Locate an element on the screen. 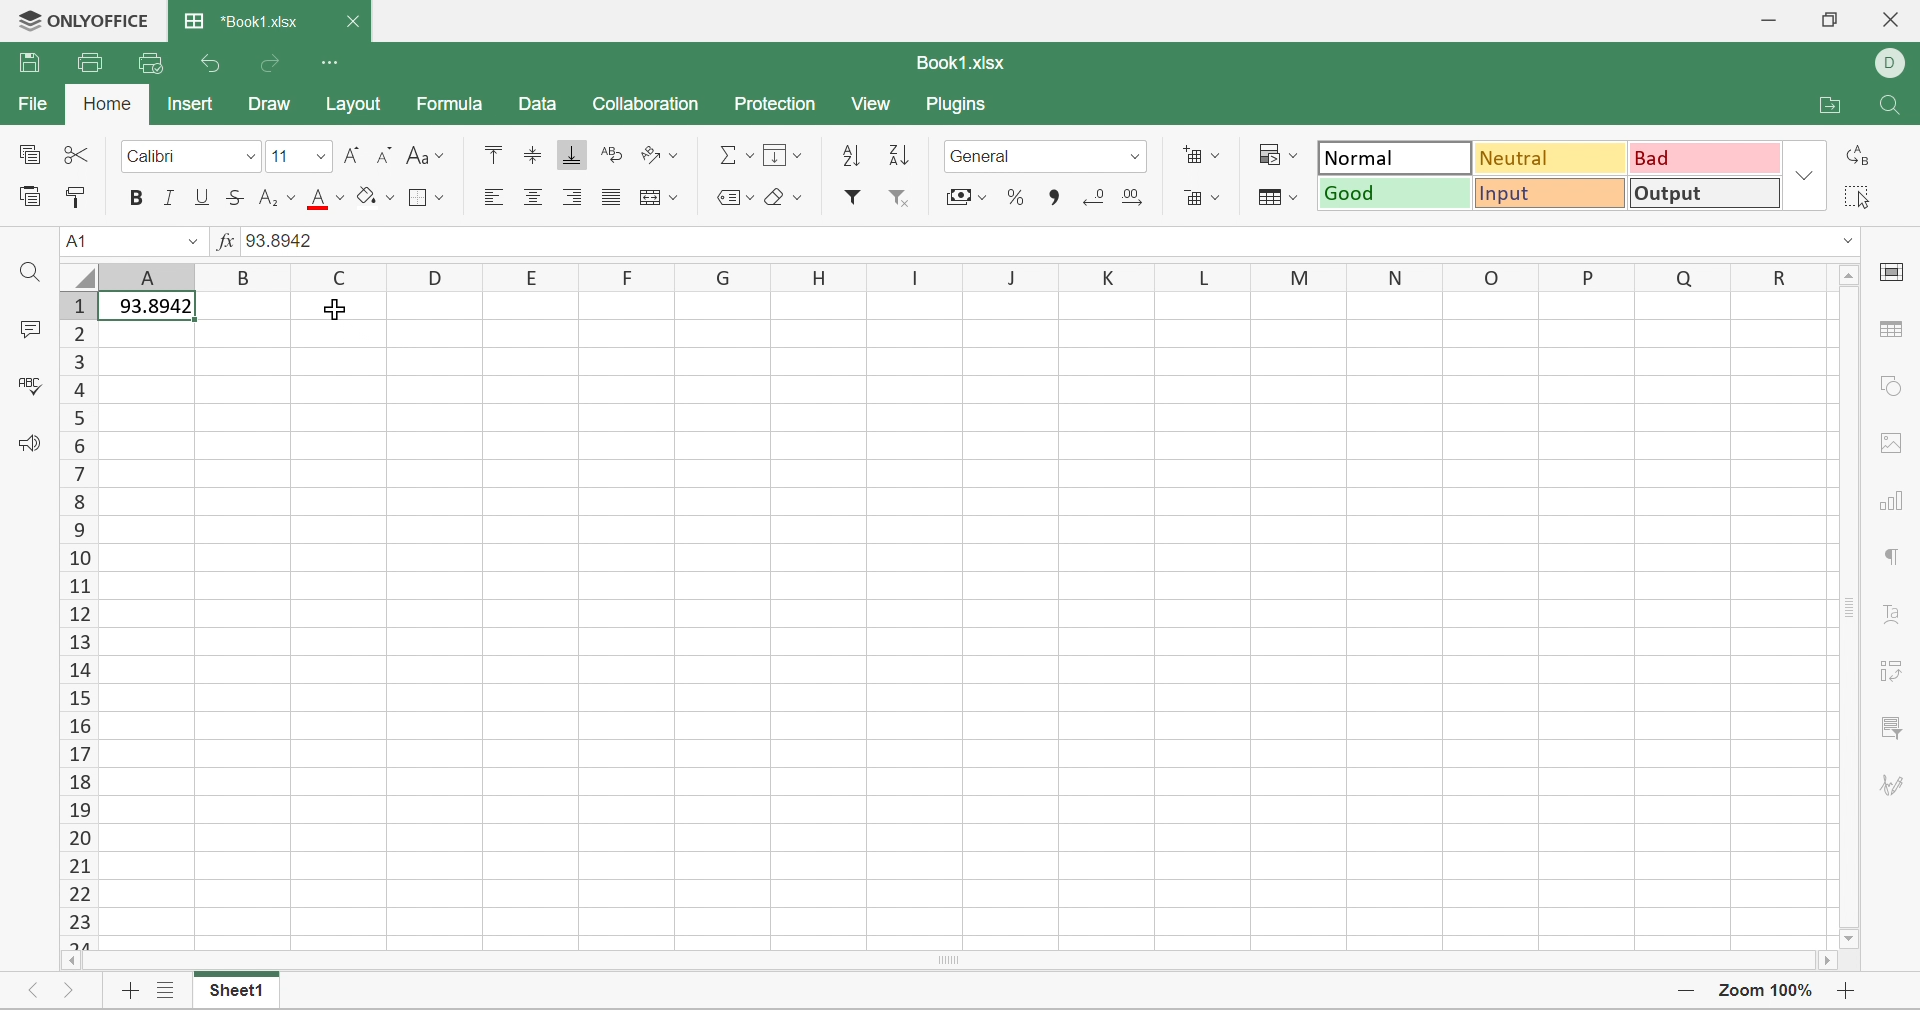 The width and height of the screenshot is (1920, 1010). 93.8942 is located at coordinates (287, 240).